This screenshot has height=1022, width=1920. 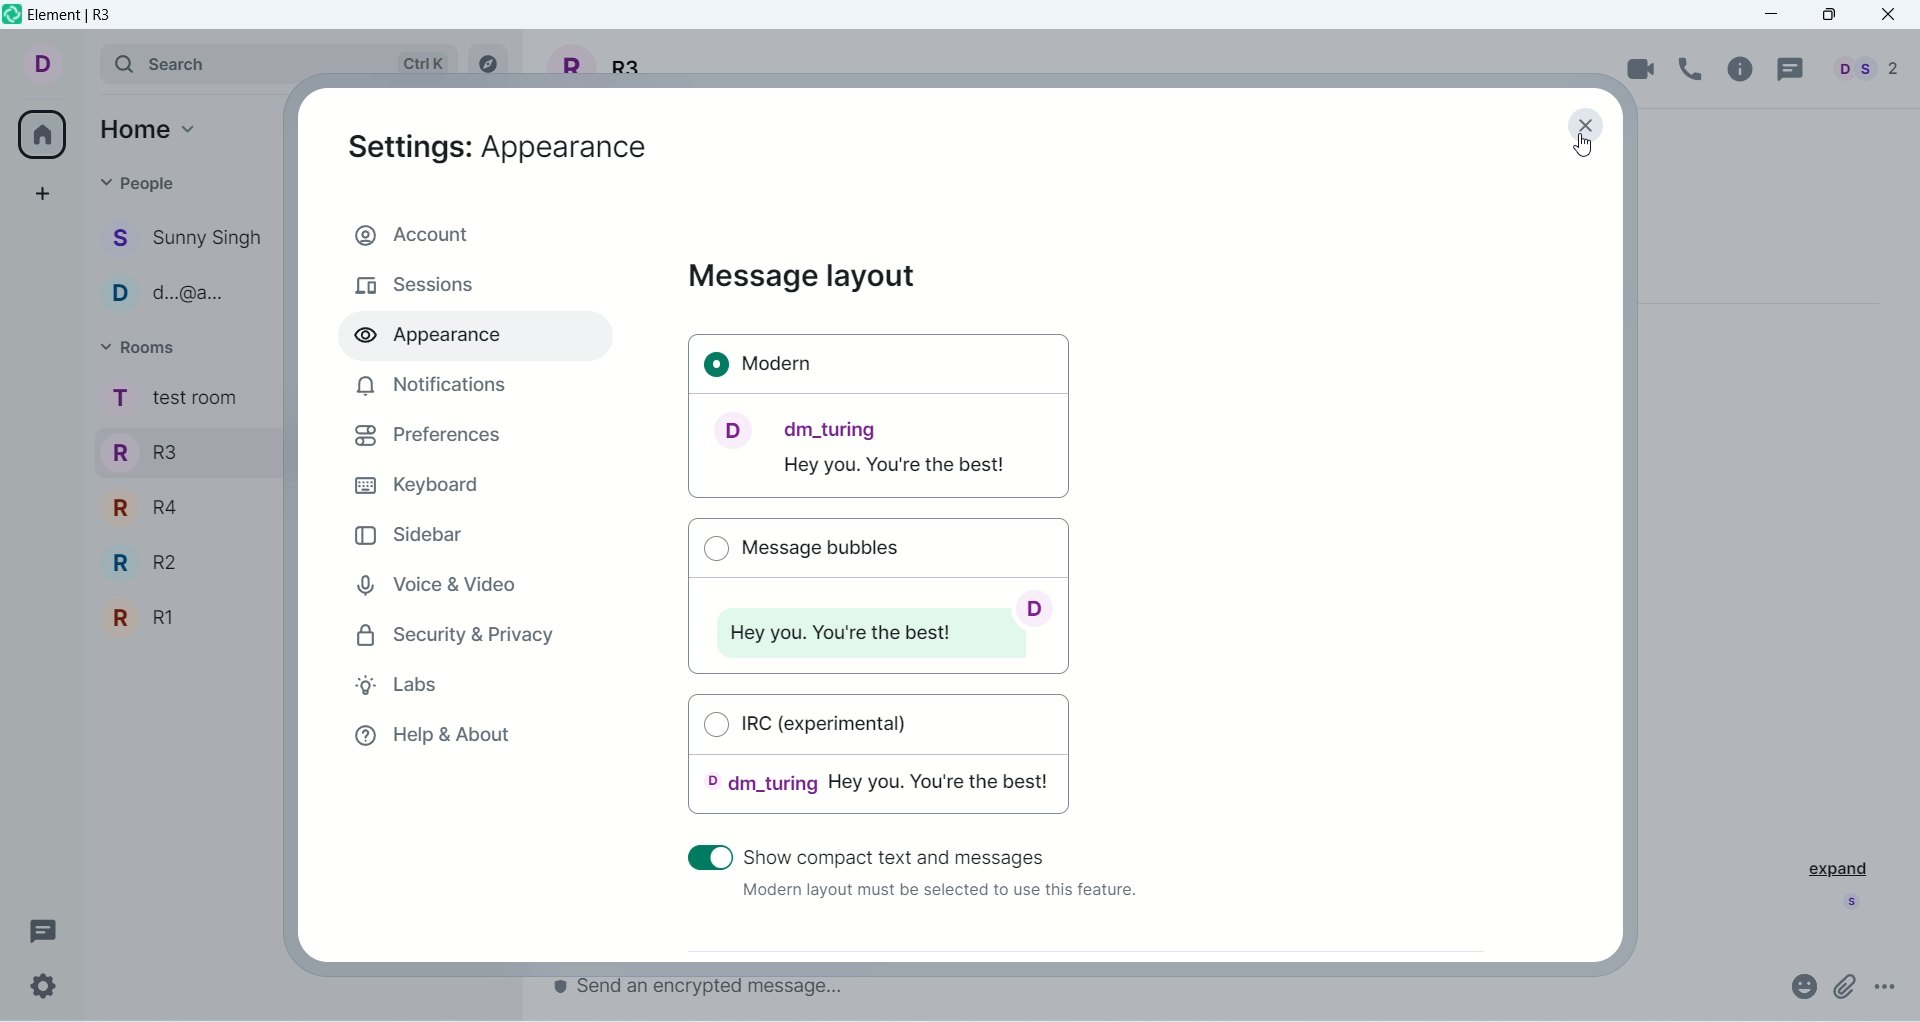 What do you see at coordinates (1588, 128) in the screenshot?
I see `Close` at bounding box center [1588, 128].